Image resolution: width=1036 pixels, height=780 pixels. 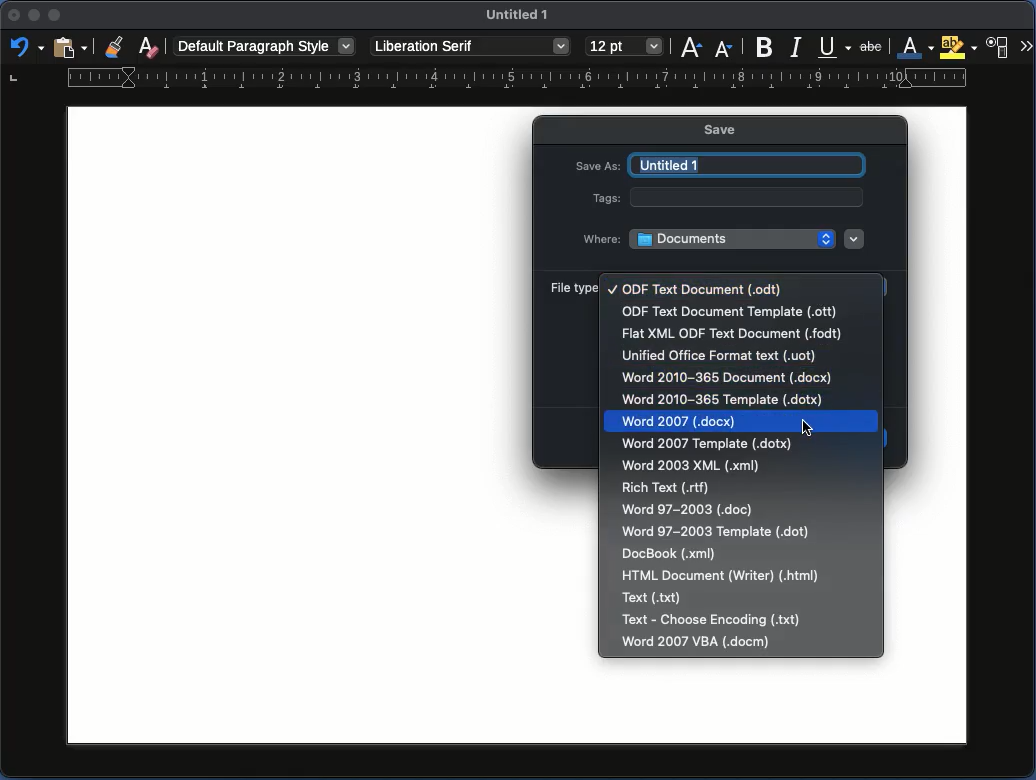 I want to click on Size increase, so click(x=693, y=47).